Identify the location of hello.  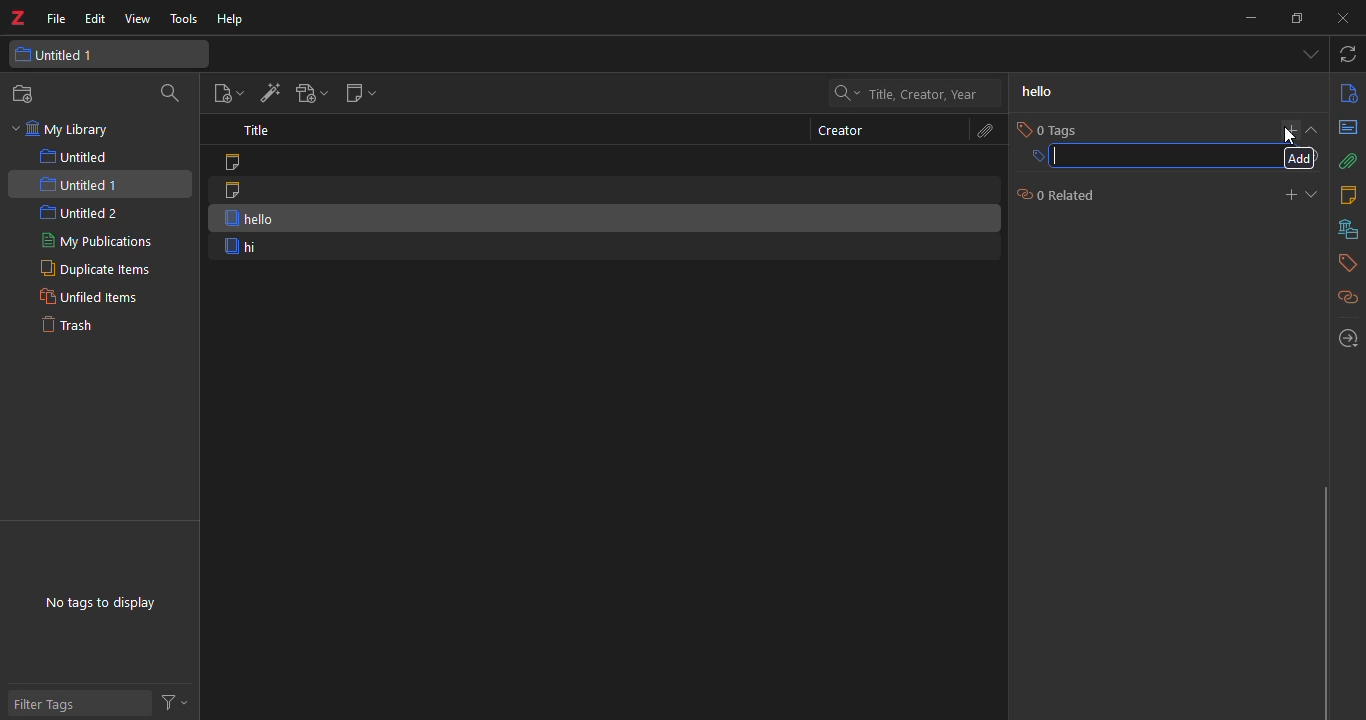
(245, 218).